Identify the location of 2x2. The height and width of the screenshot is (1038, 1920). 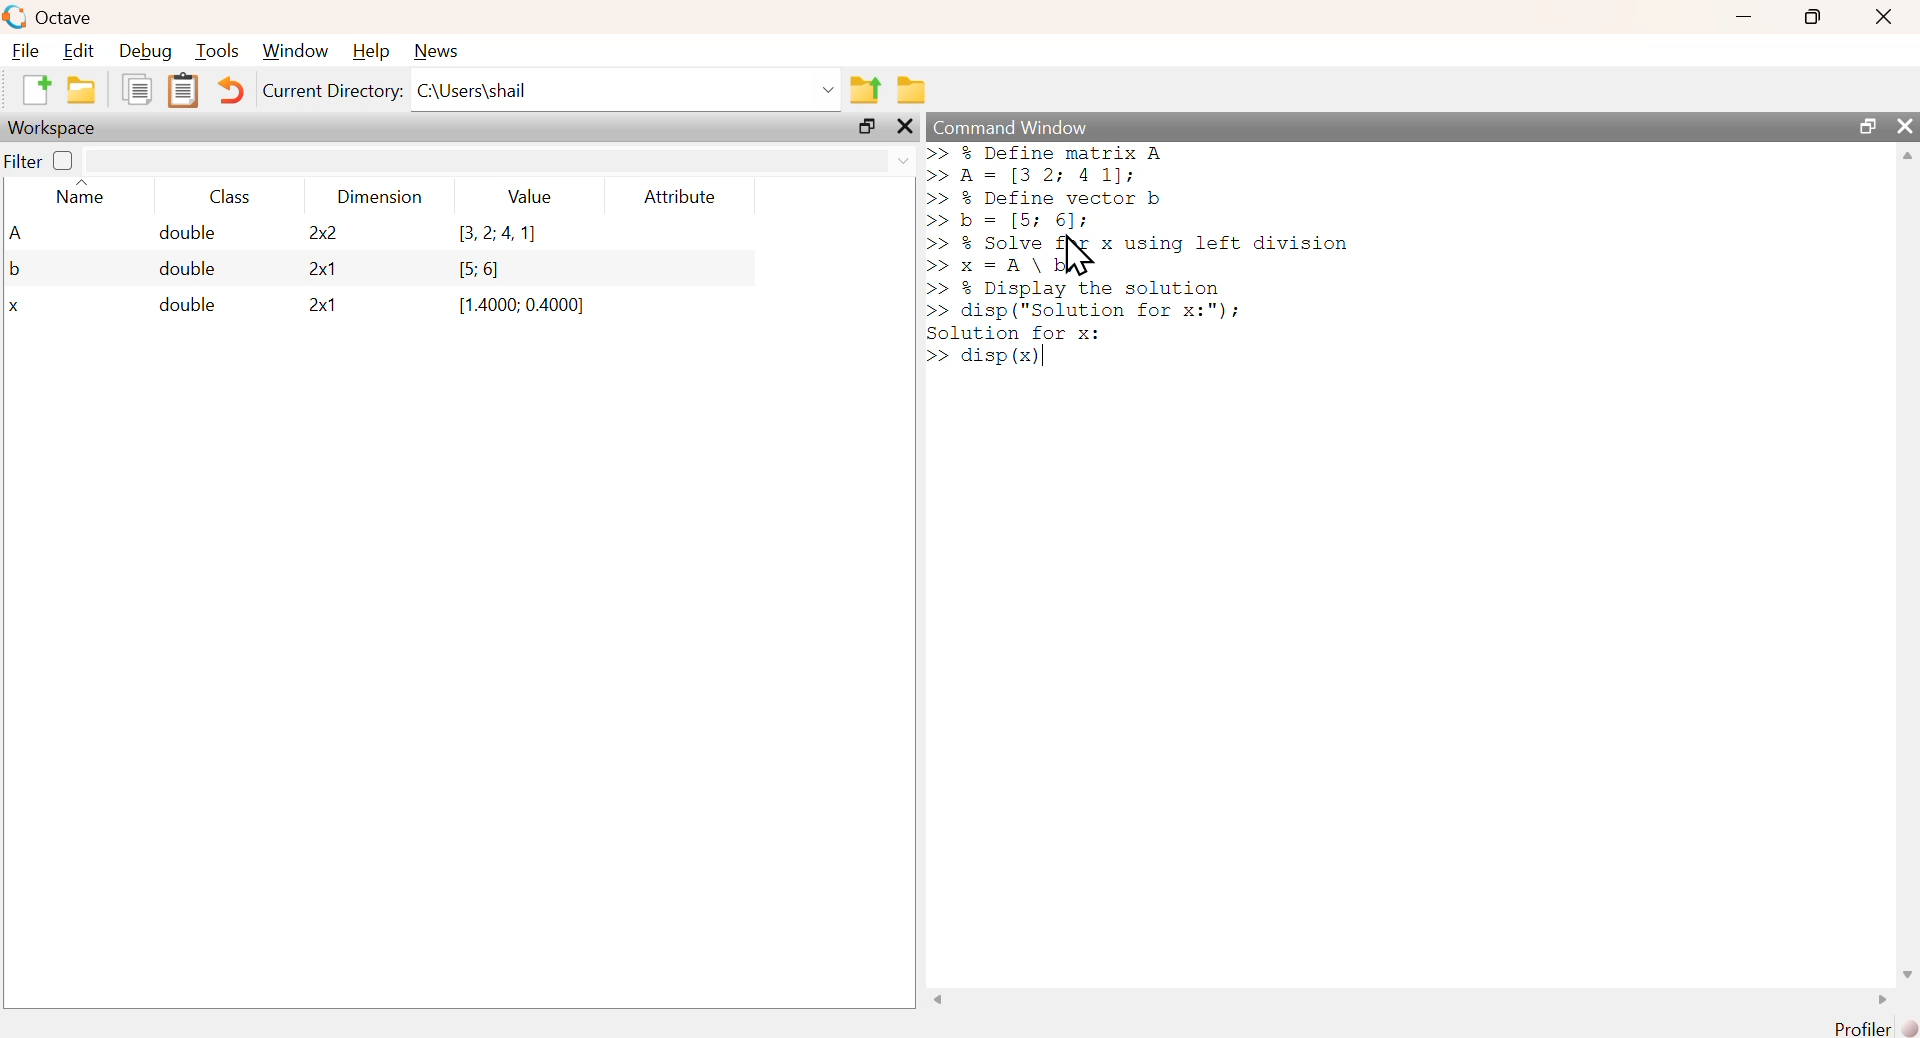
(310, 234).